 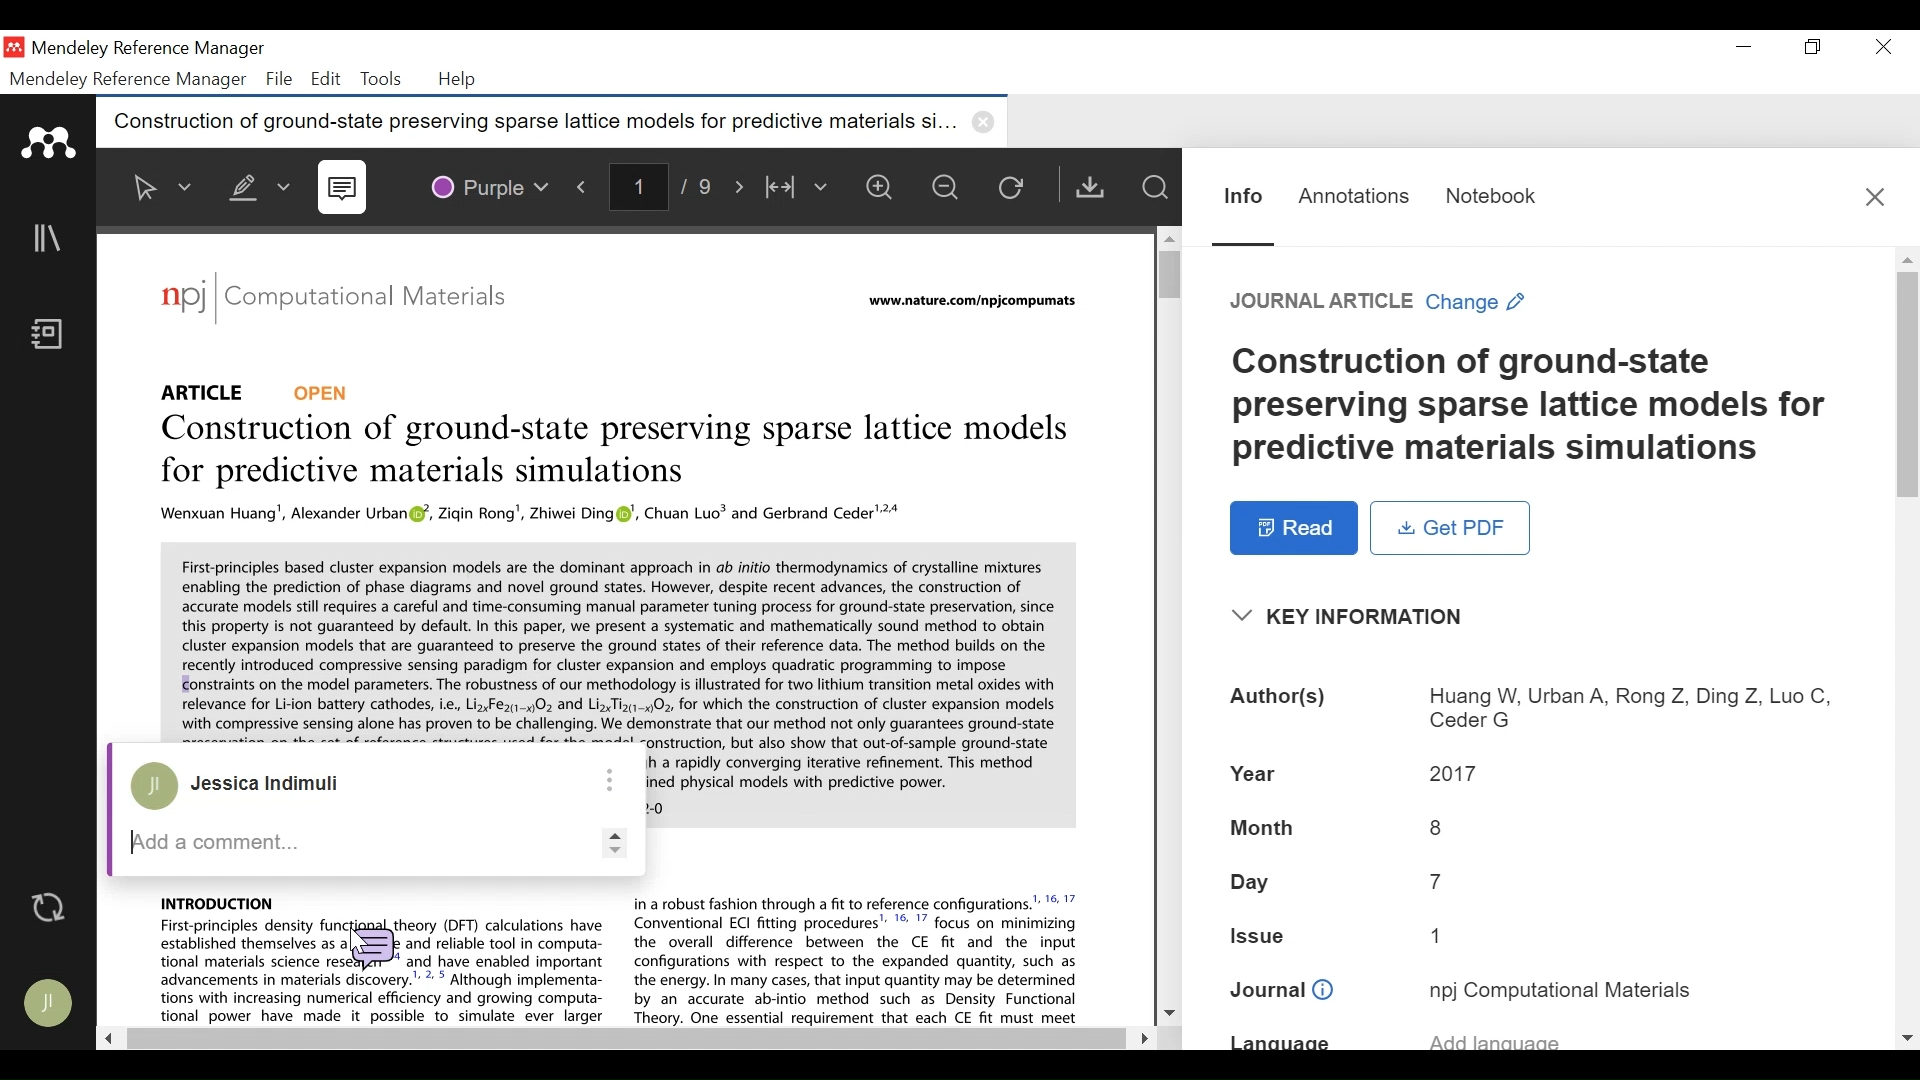 What do you see at coordinates (611, 841) in the screenshot?
I see `Navigate up or down` at bounding box center [611, 841].